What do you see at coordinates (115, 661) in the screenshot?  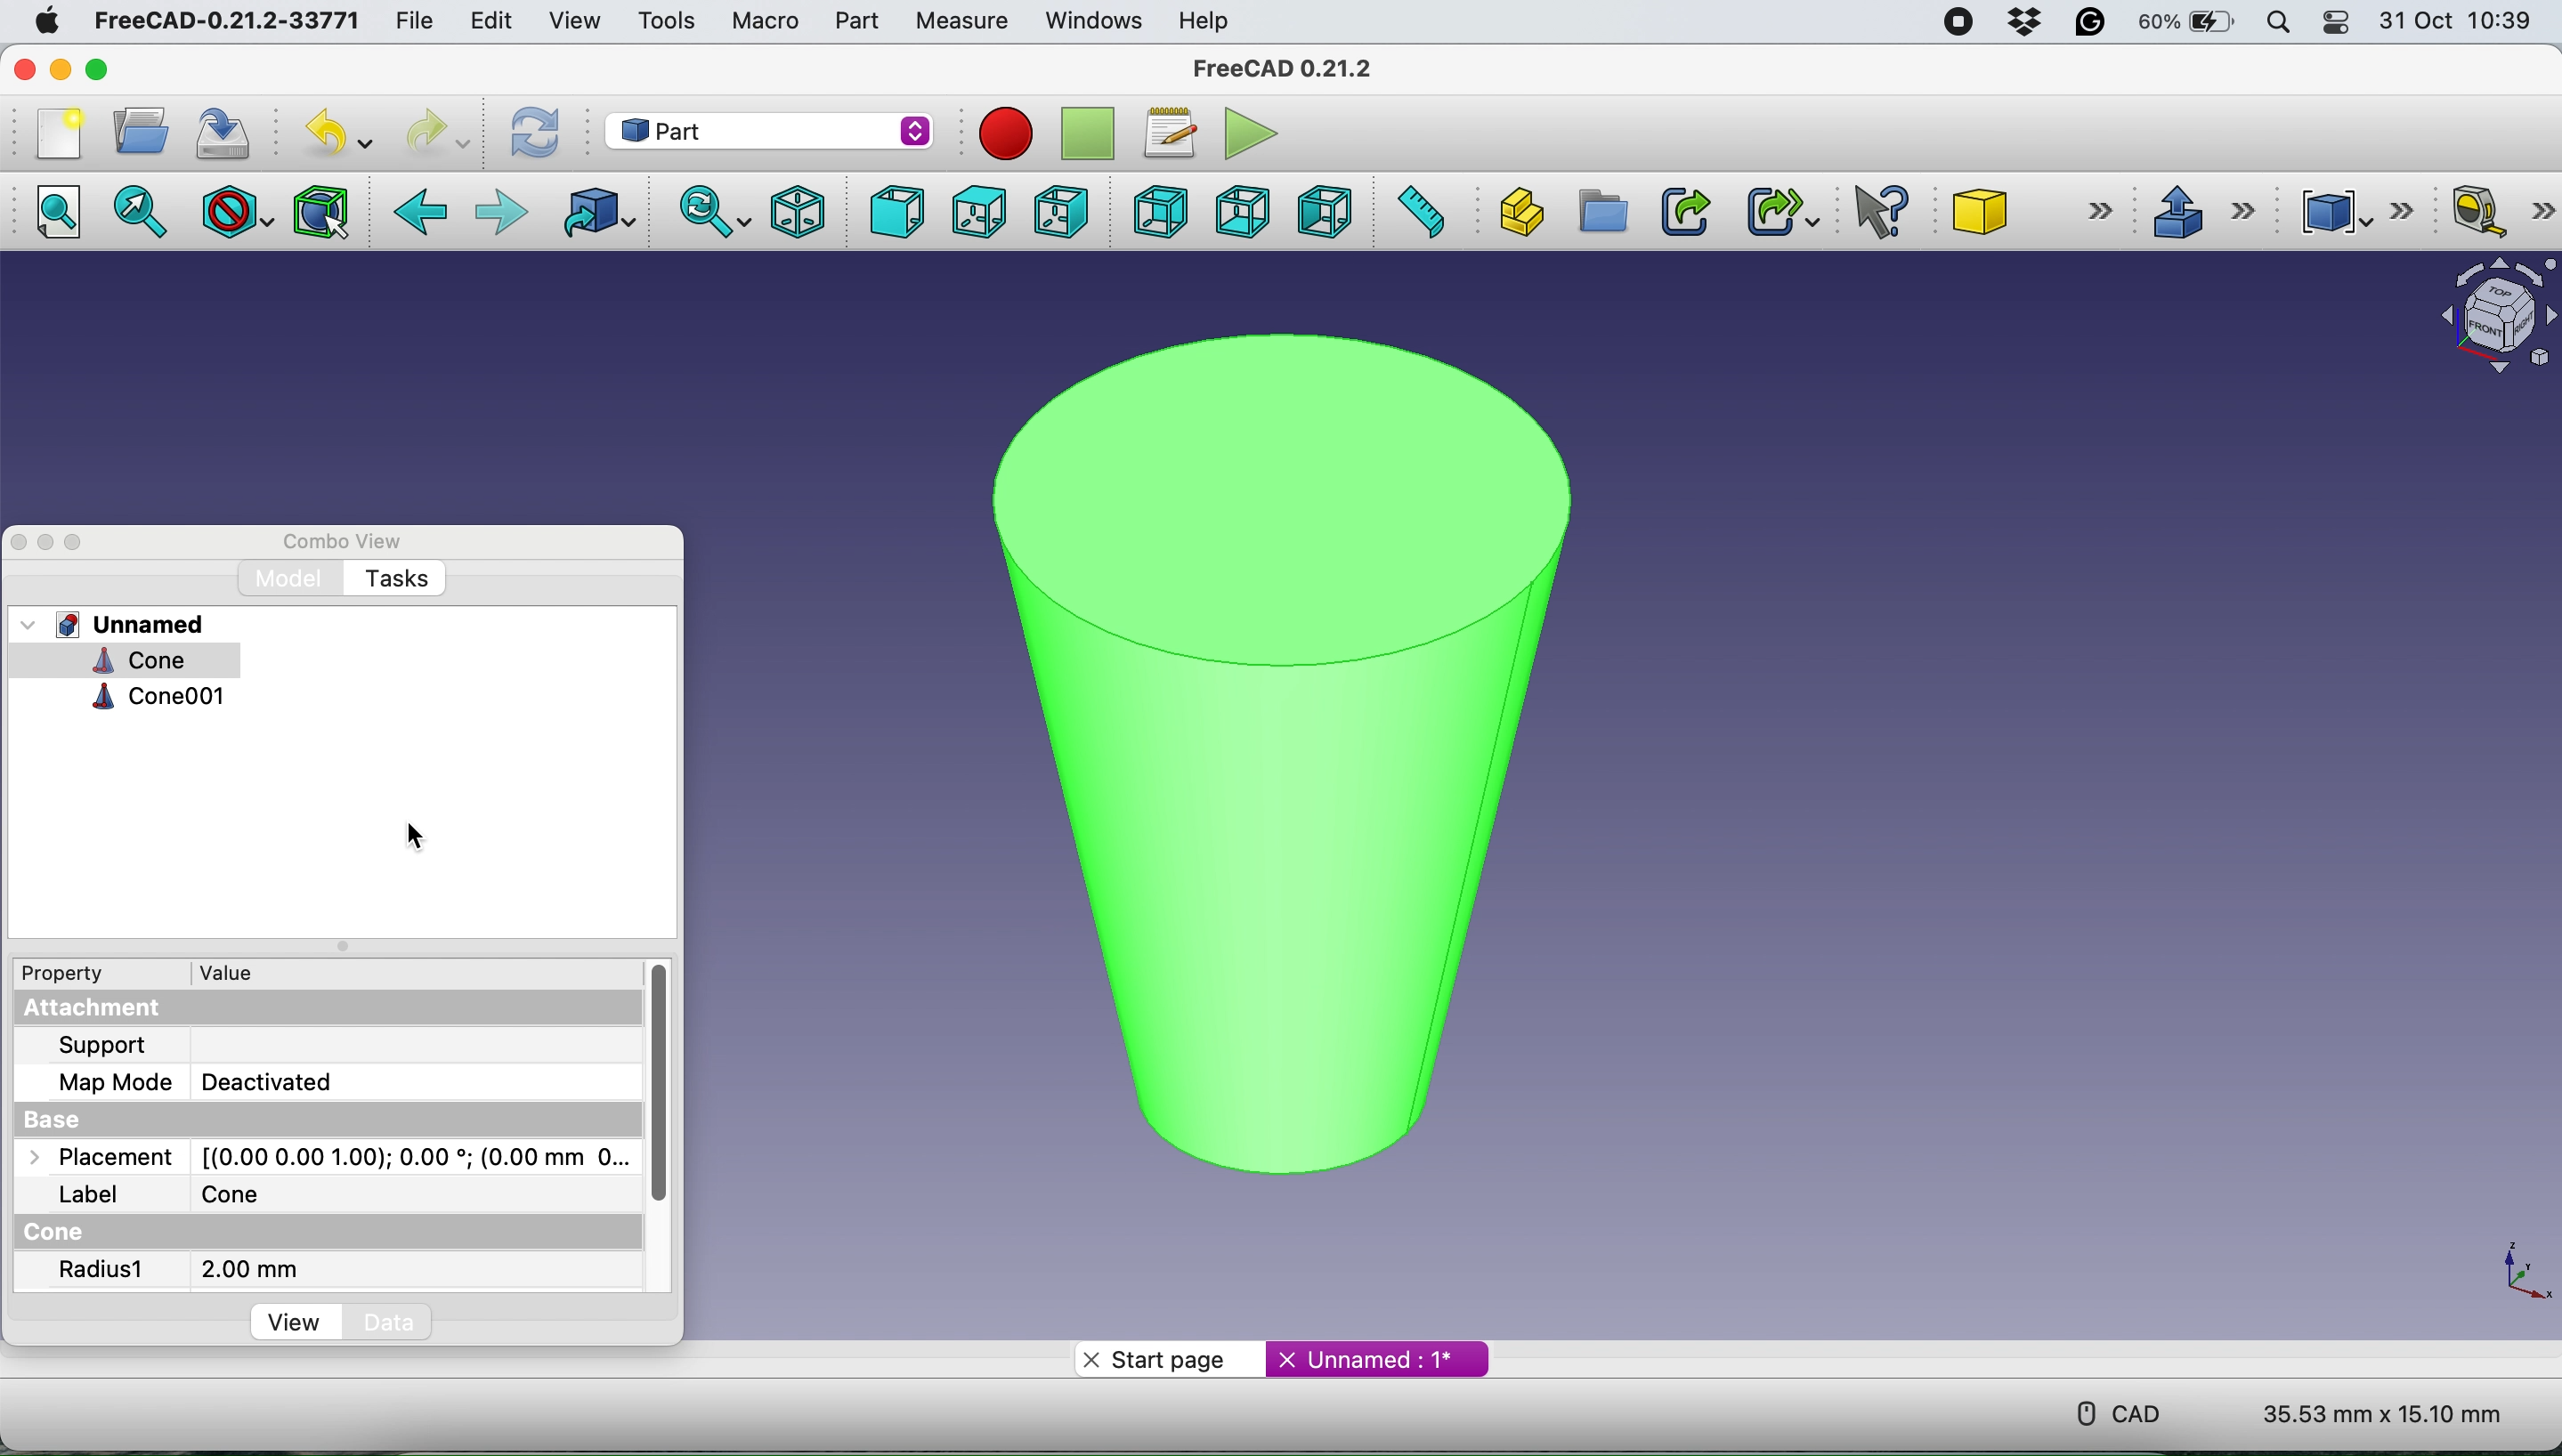 I see `cone` at bounding box center [115, 661].